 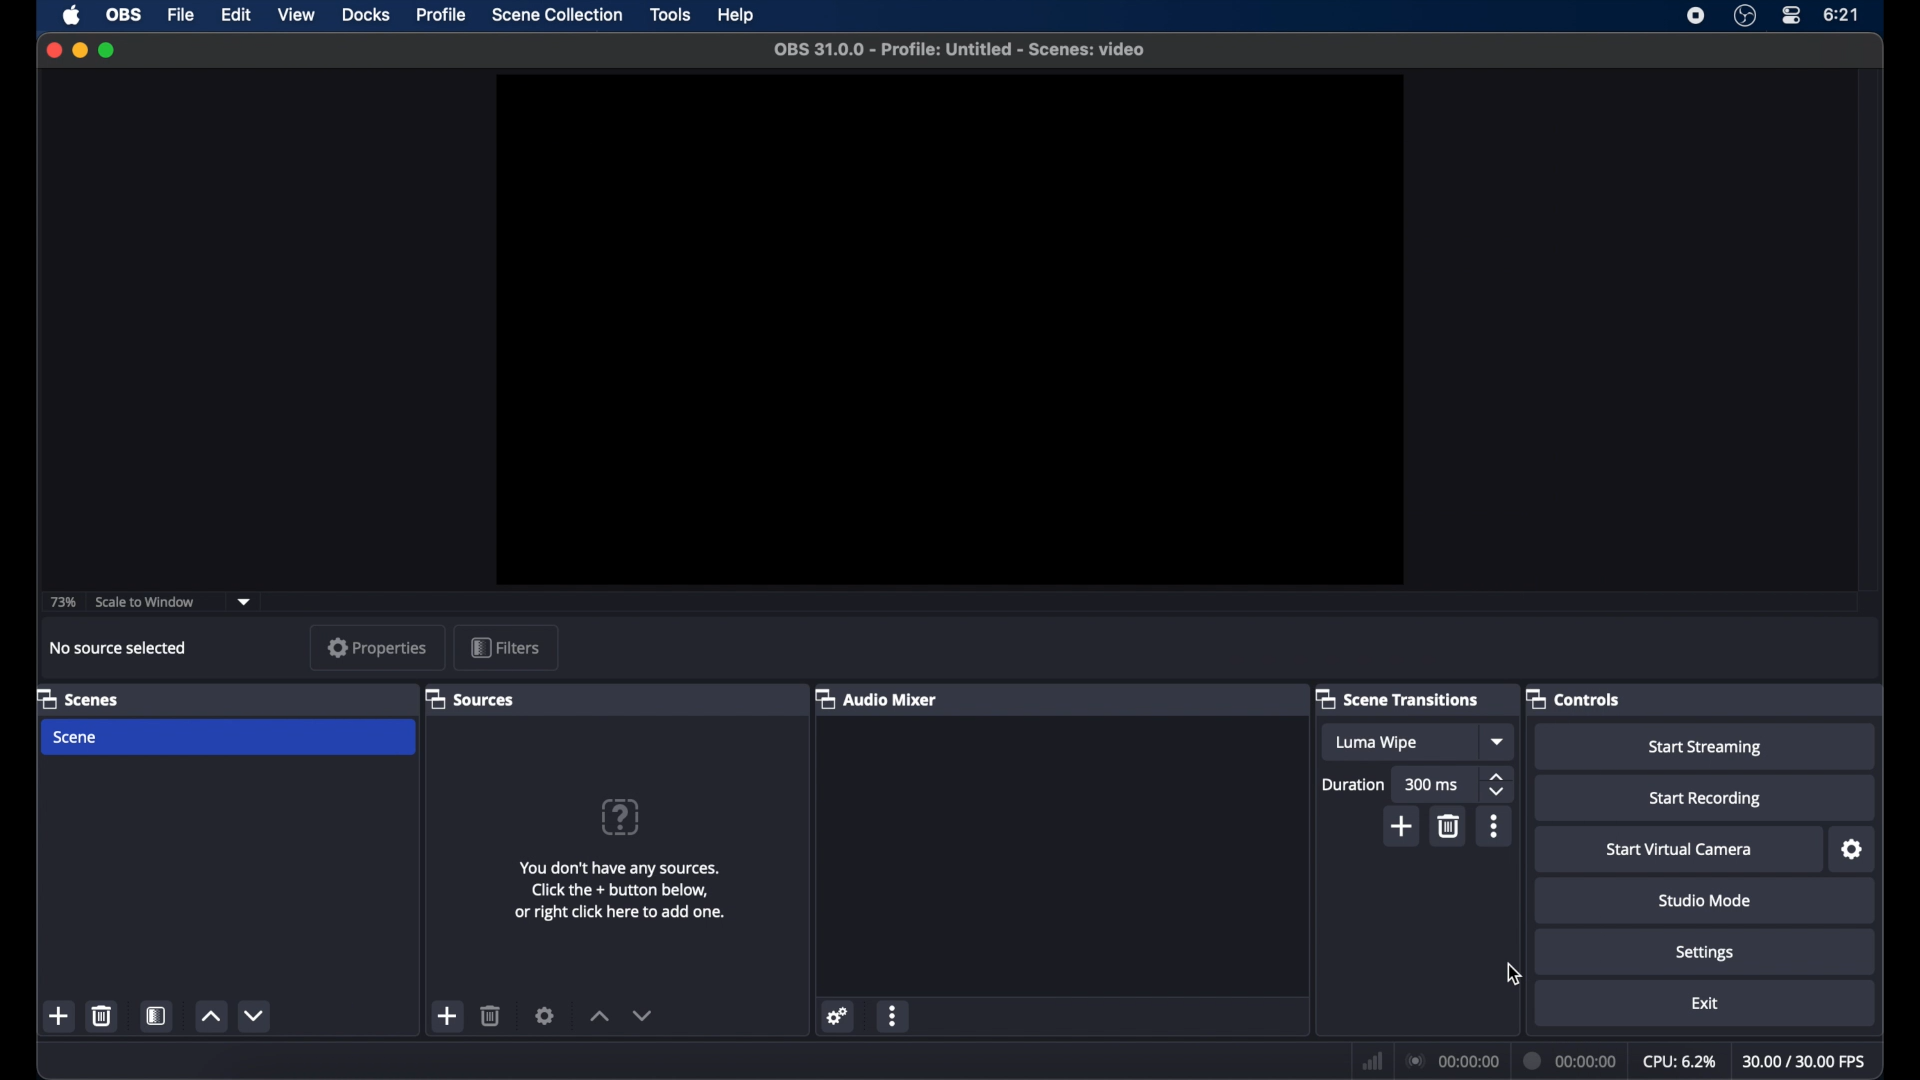 What do you see at coordinates (1679, 850) in the screenshot?
I see `start virtual camera` at bounding box center [1679, 850].